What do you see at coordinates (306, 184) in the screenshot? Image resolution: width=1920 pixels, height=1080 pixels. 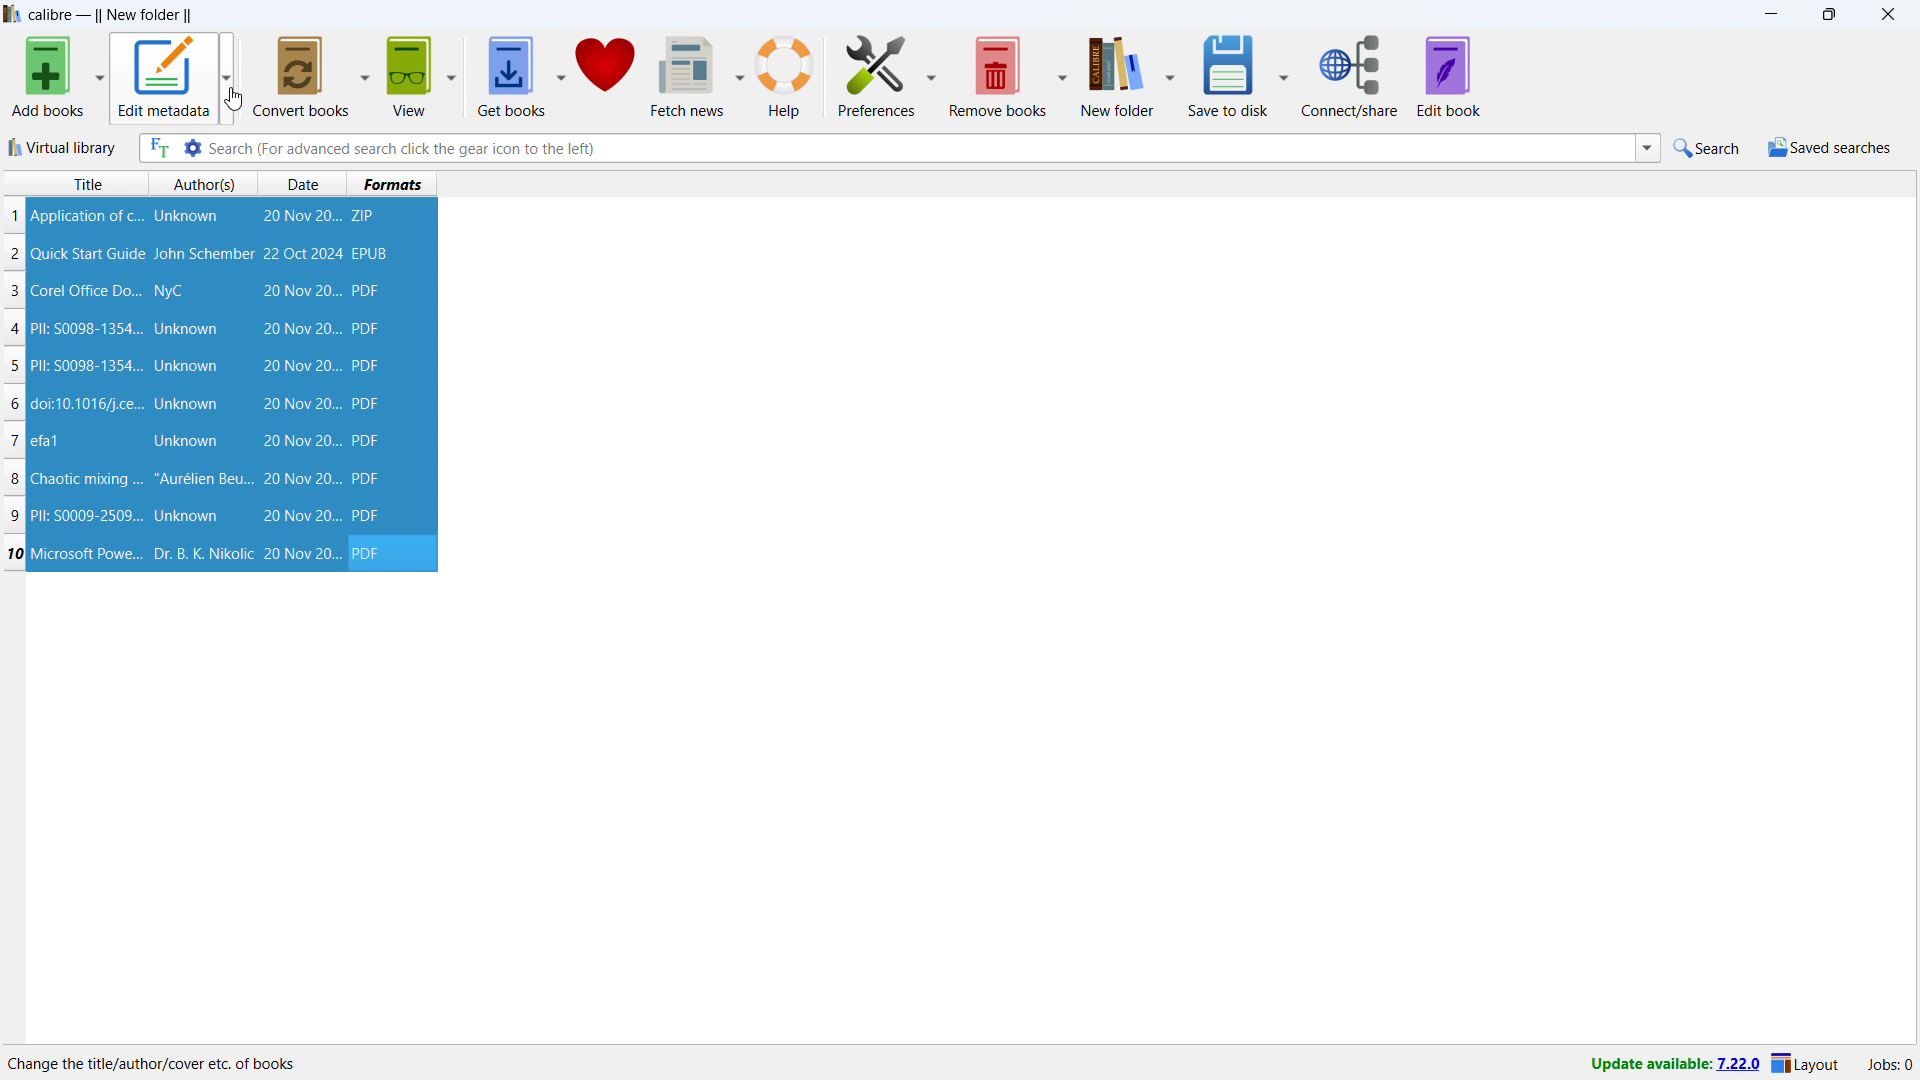 I see `Date` at bounding box center [306, 184].